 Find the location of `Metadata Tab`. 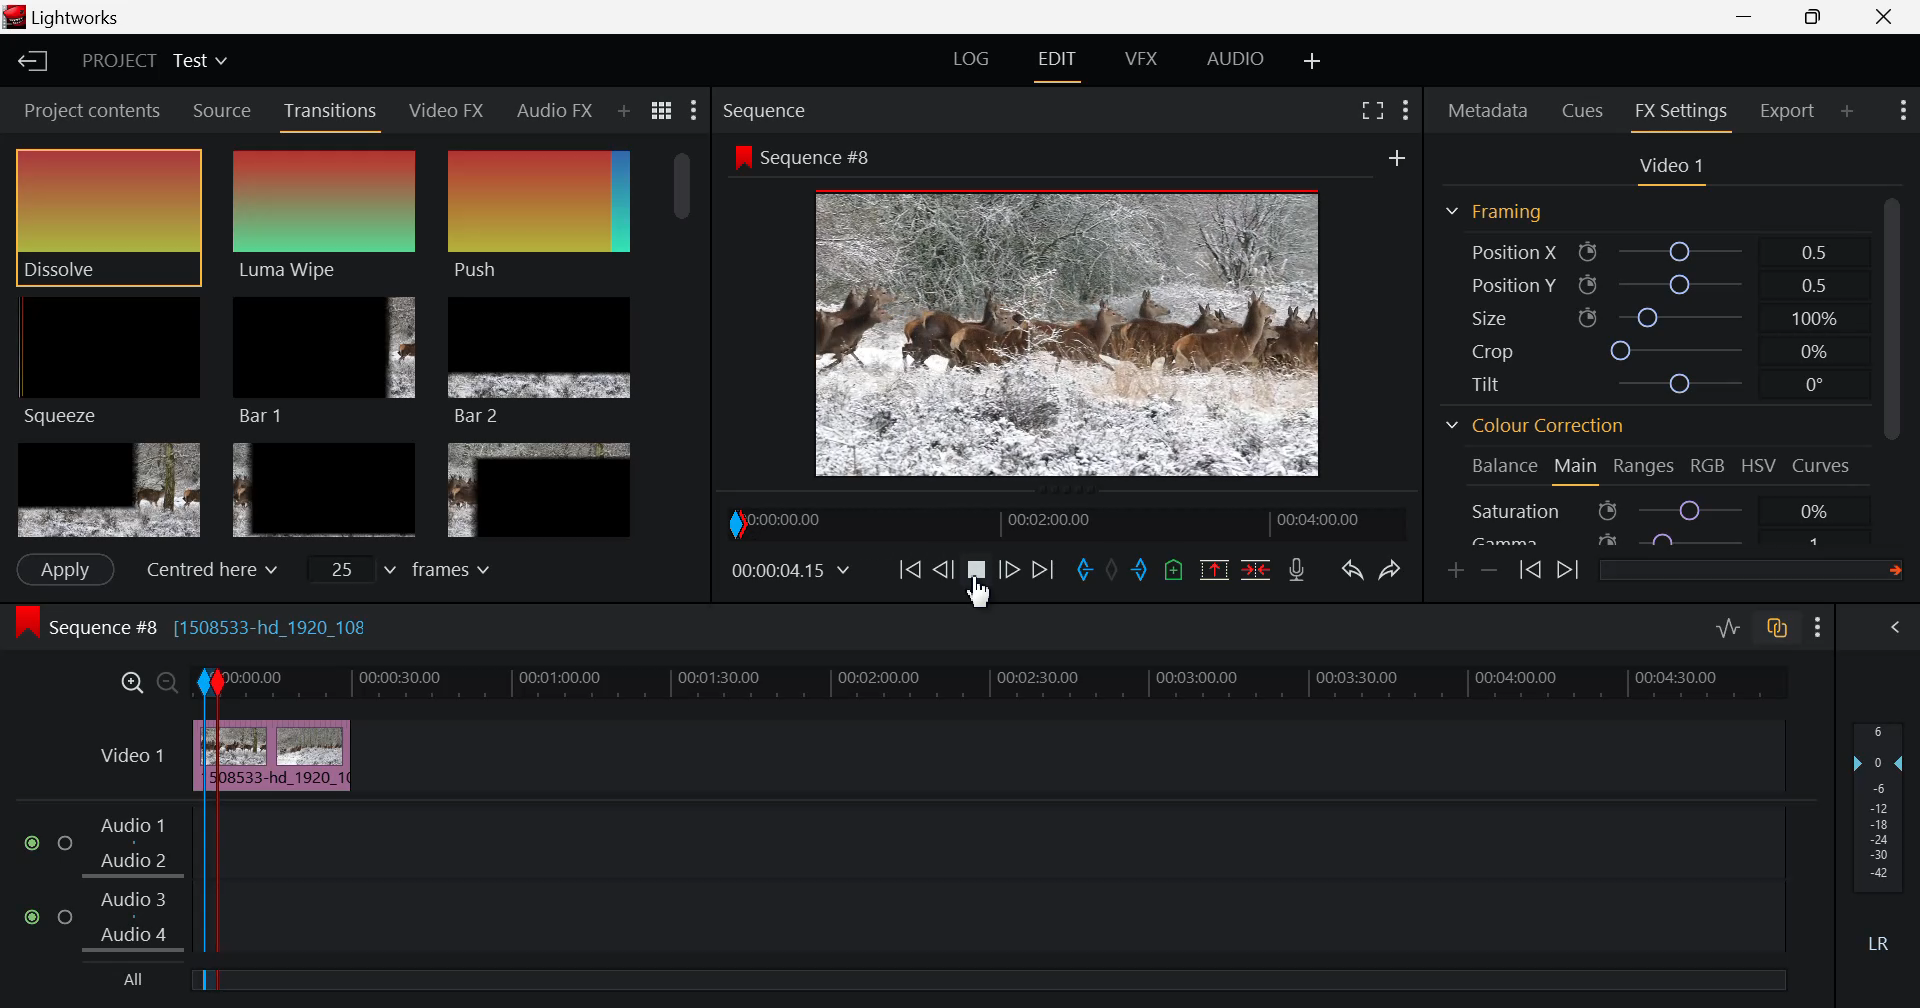

Metadata Tab is located at coordinates (1488, 110).